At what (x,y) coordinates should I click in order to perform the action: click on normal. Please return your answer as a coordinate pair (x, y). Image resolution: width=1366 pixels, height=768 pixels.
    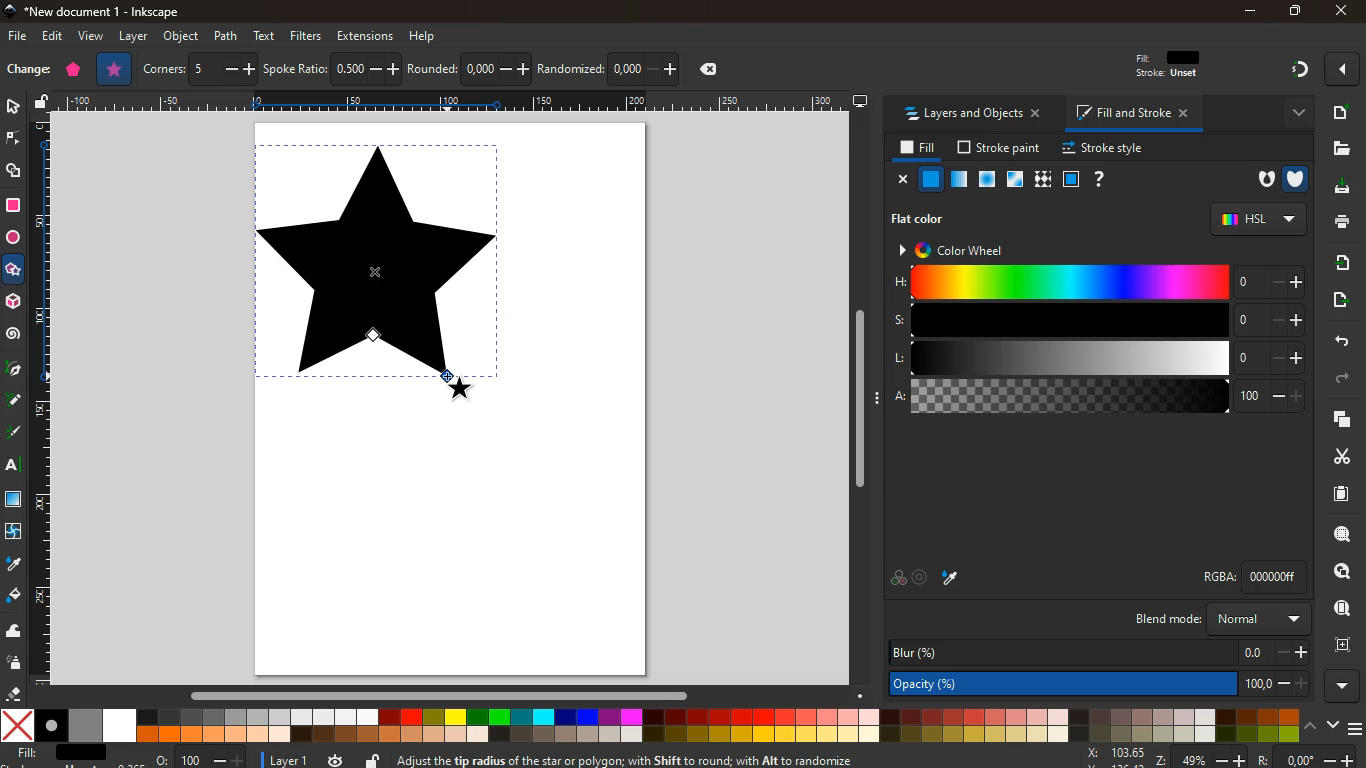
    Looking at the image, I should click on (931, 178).